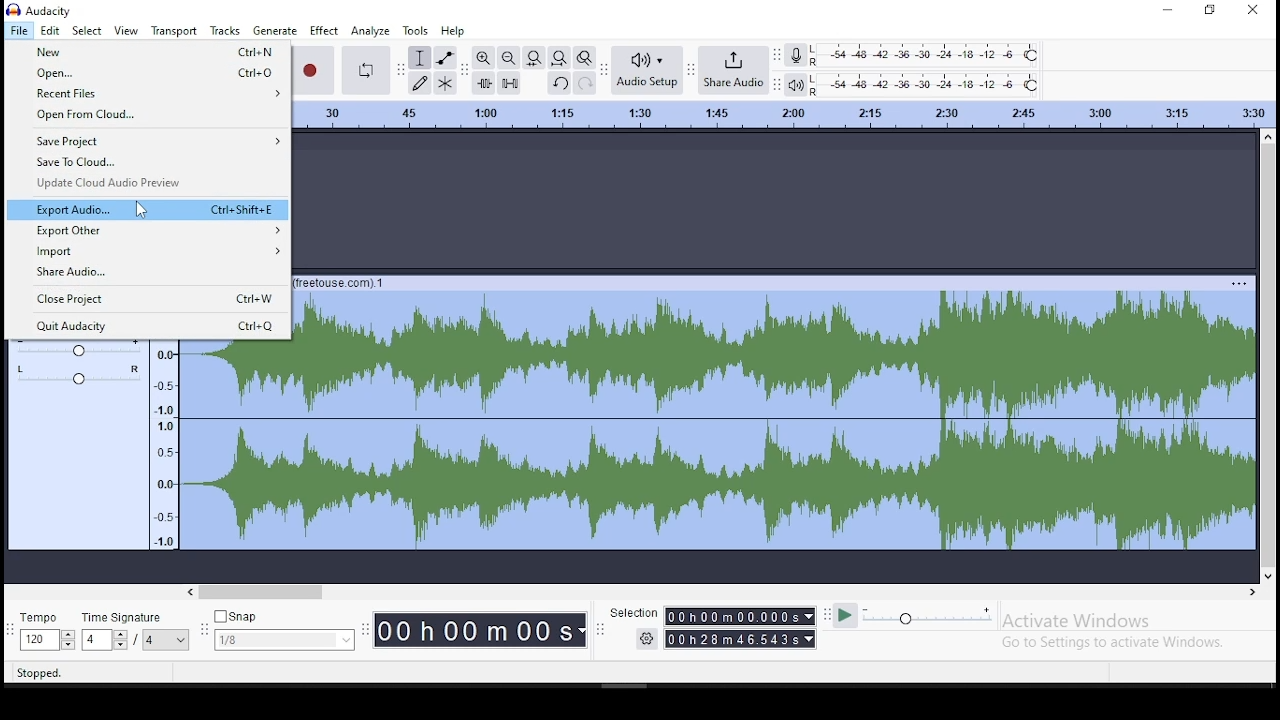 This screenshot has height=720, width=1280. I want to click on effect, so click(324, 31).